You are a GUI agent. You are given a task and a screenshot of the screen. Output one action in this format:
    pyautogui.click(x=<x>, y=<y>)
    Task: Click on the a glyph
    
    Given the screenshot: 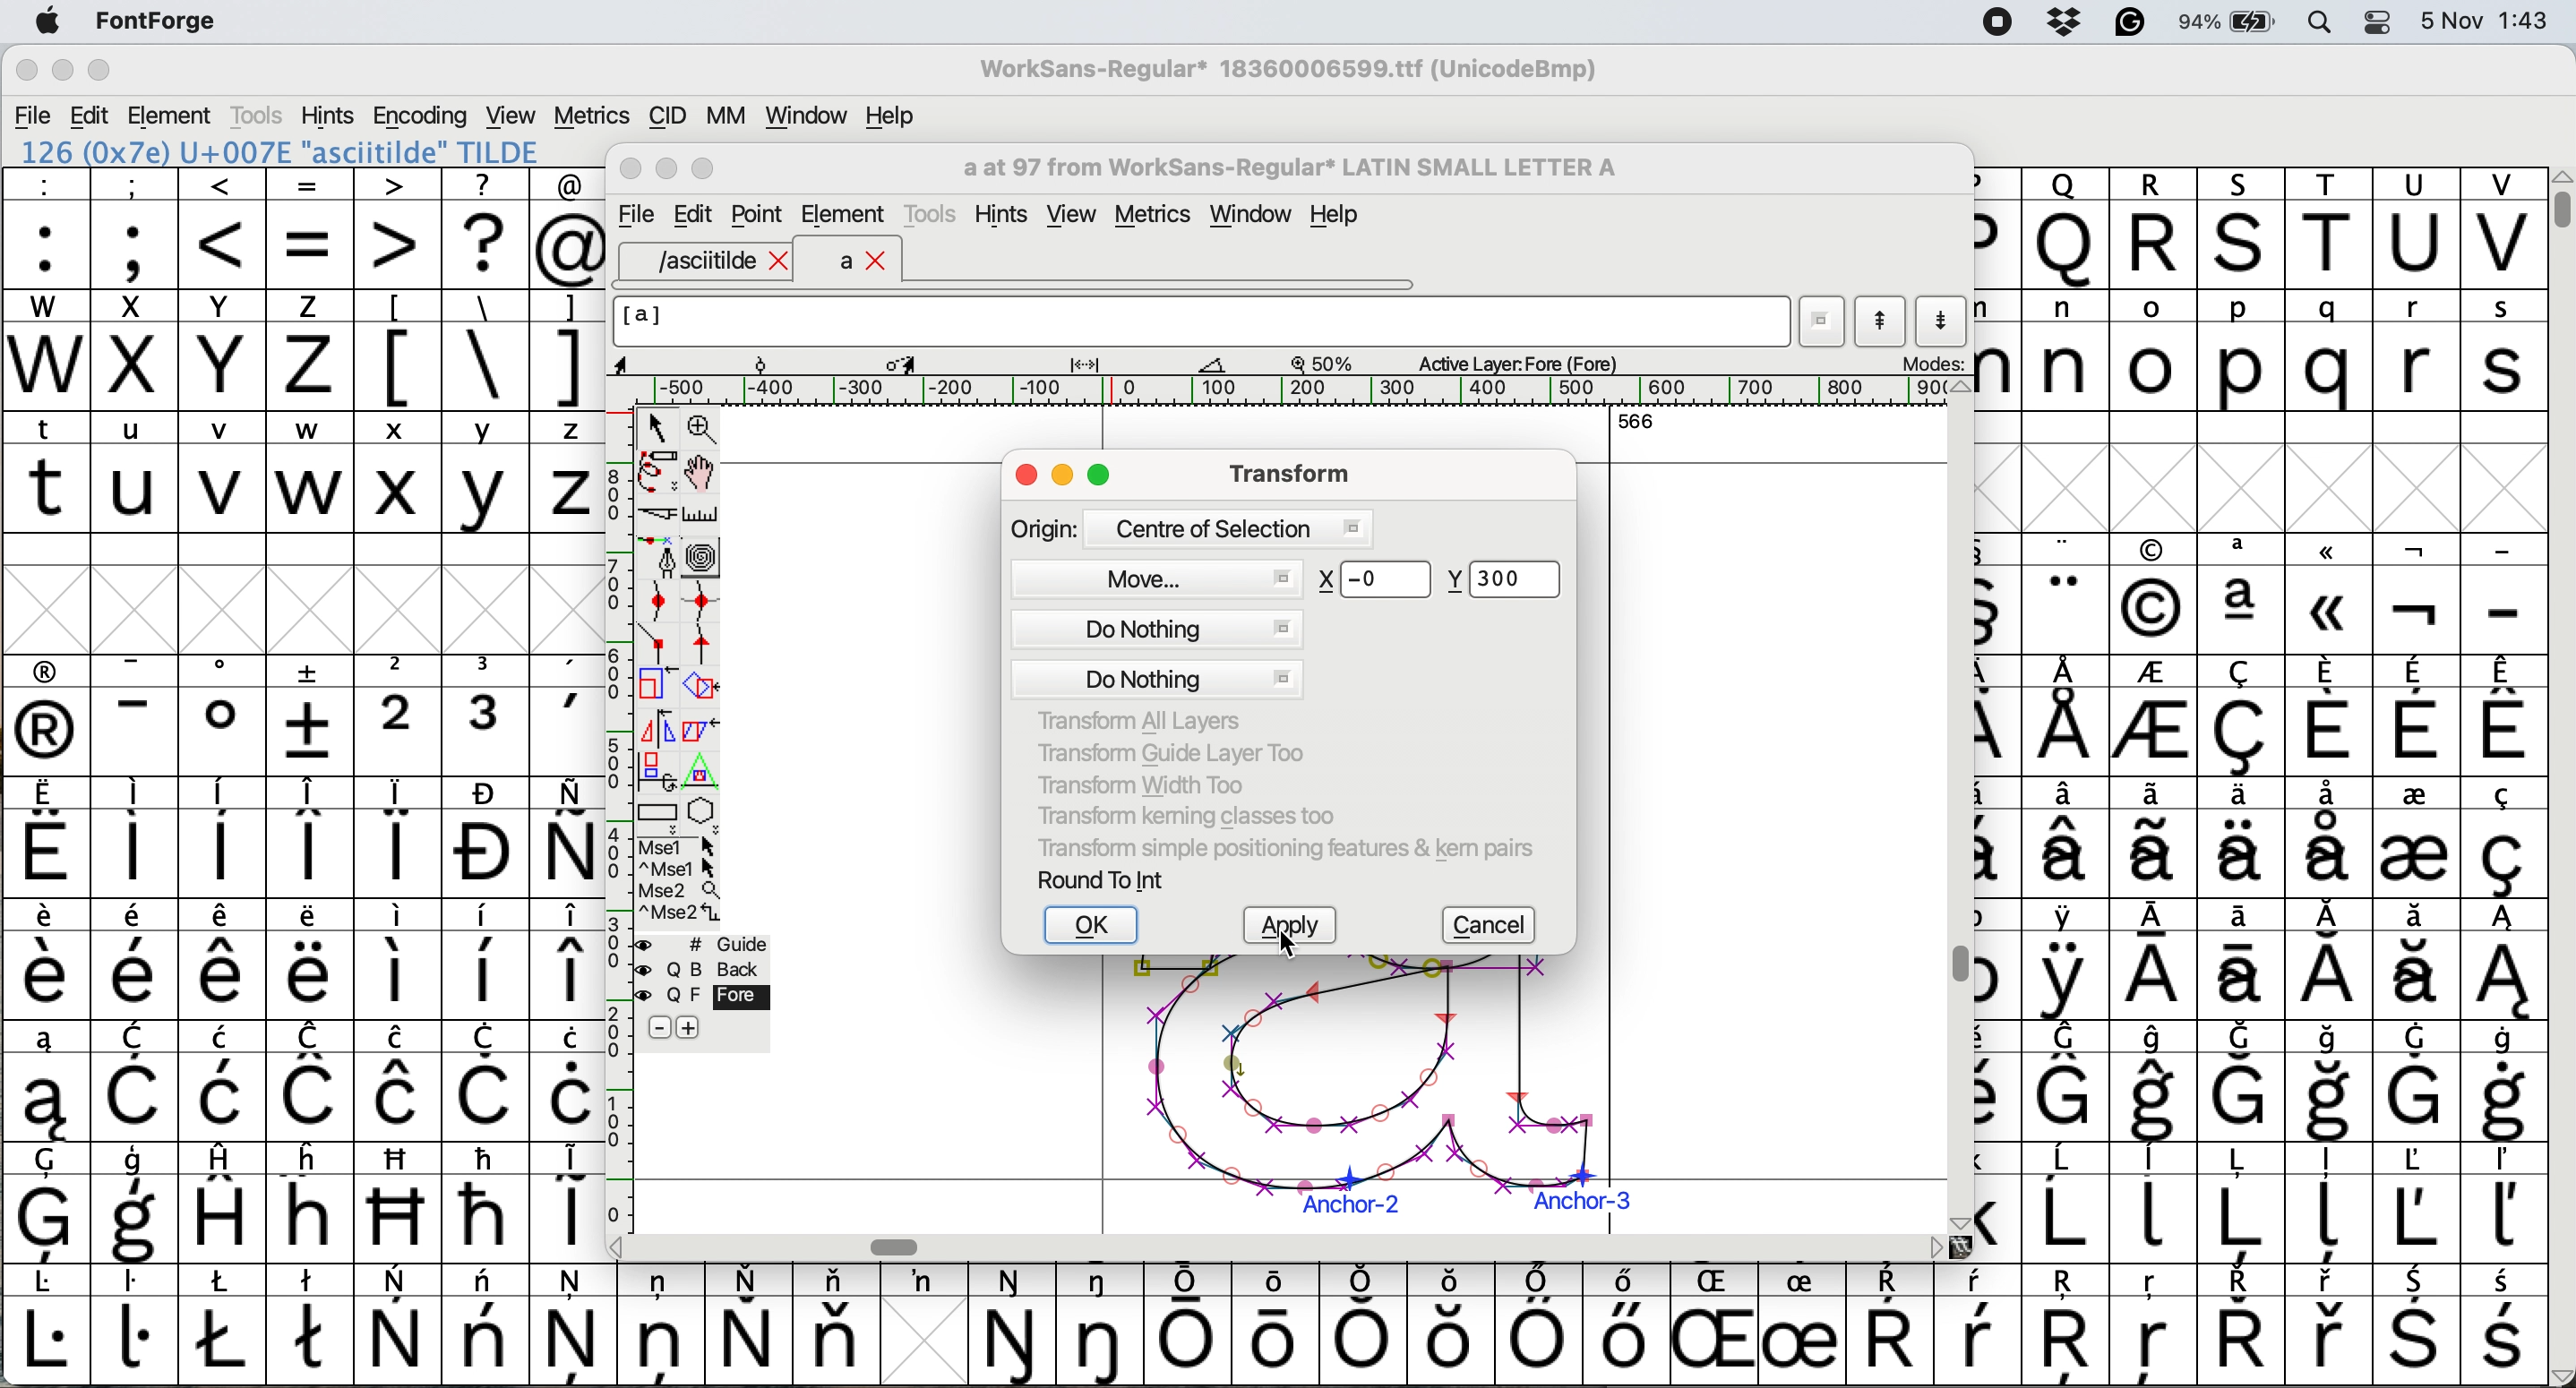 What is the action you would take?
    pyautogui.click(x=1364, y=1094)
    